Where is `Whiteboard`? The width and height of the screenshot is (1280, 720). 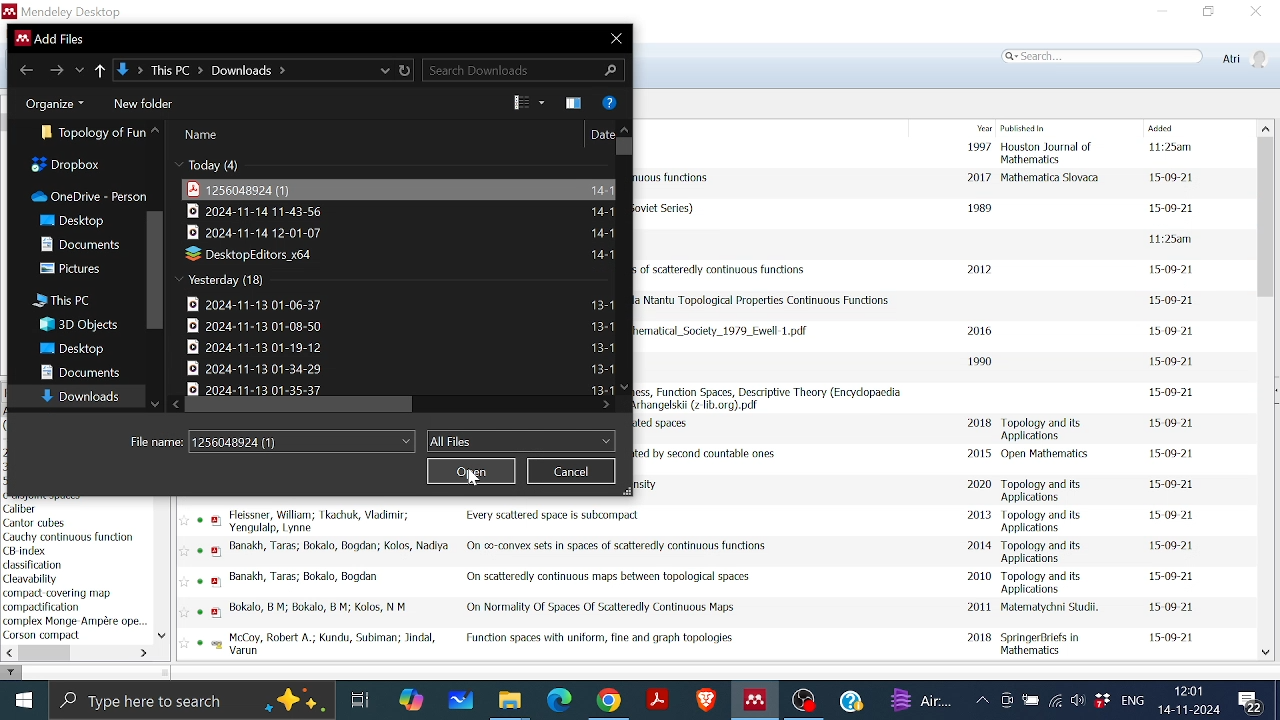 Whiteboard is located at coordinates (460, 701).